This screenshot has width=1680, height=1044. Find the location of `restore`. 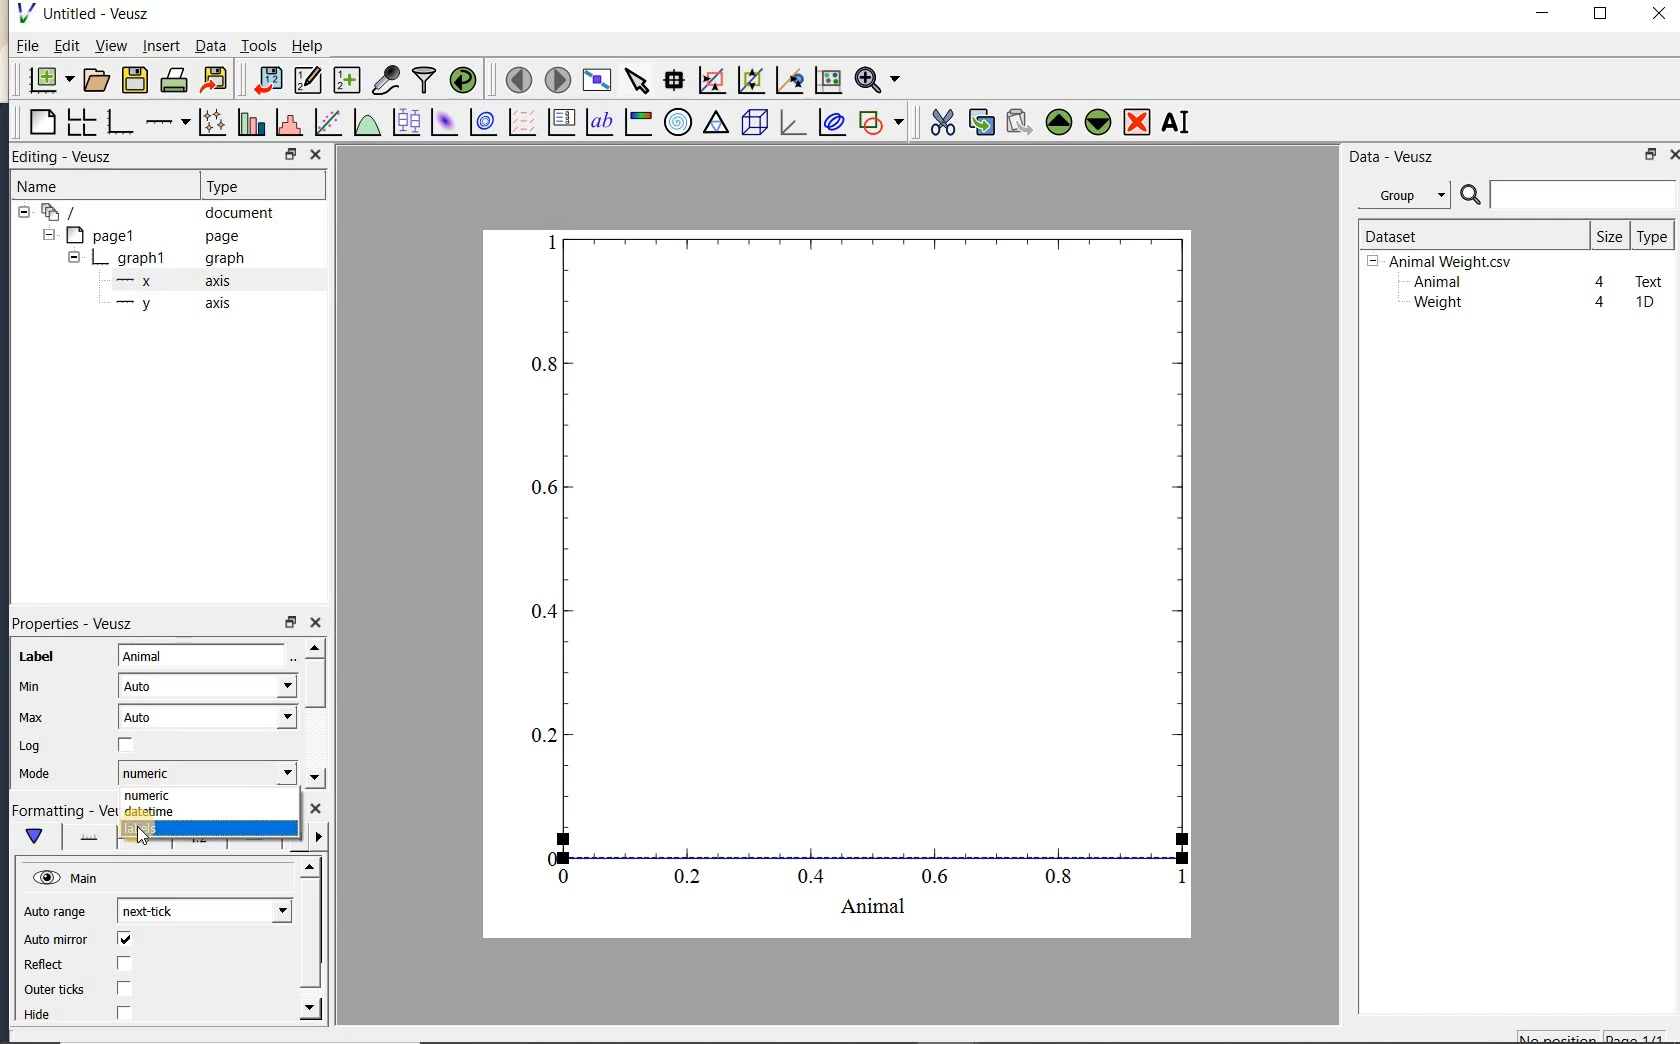

restore is located at coordinates (1652, 154).